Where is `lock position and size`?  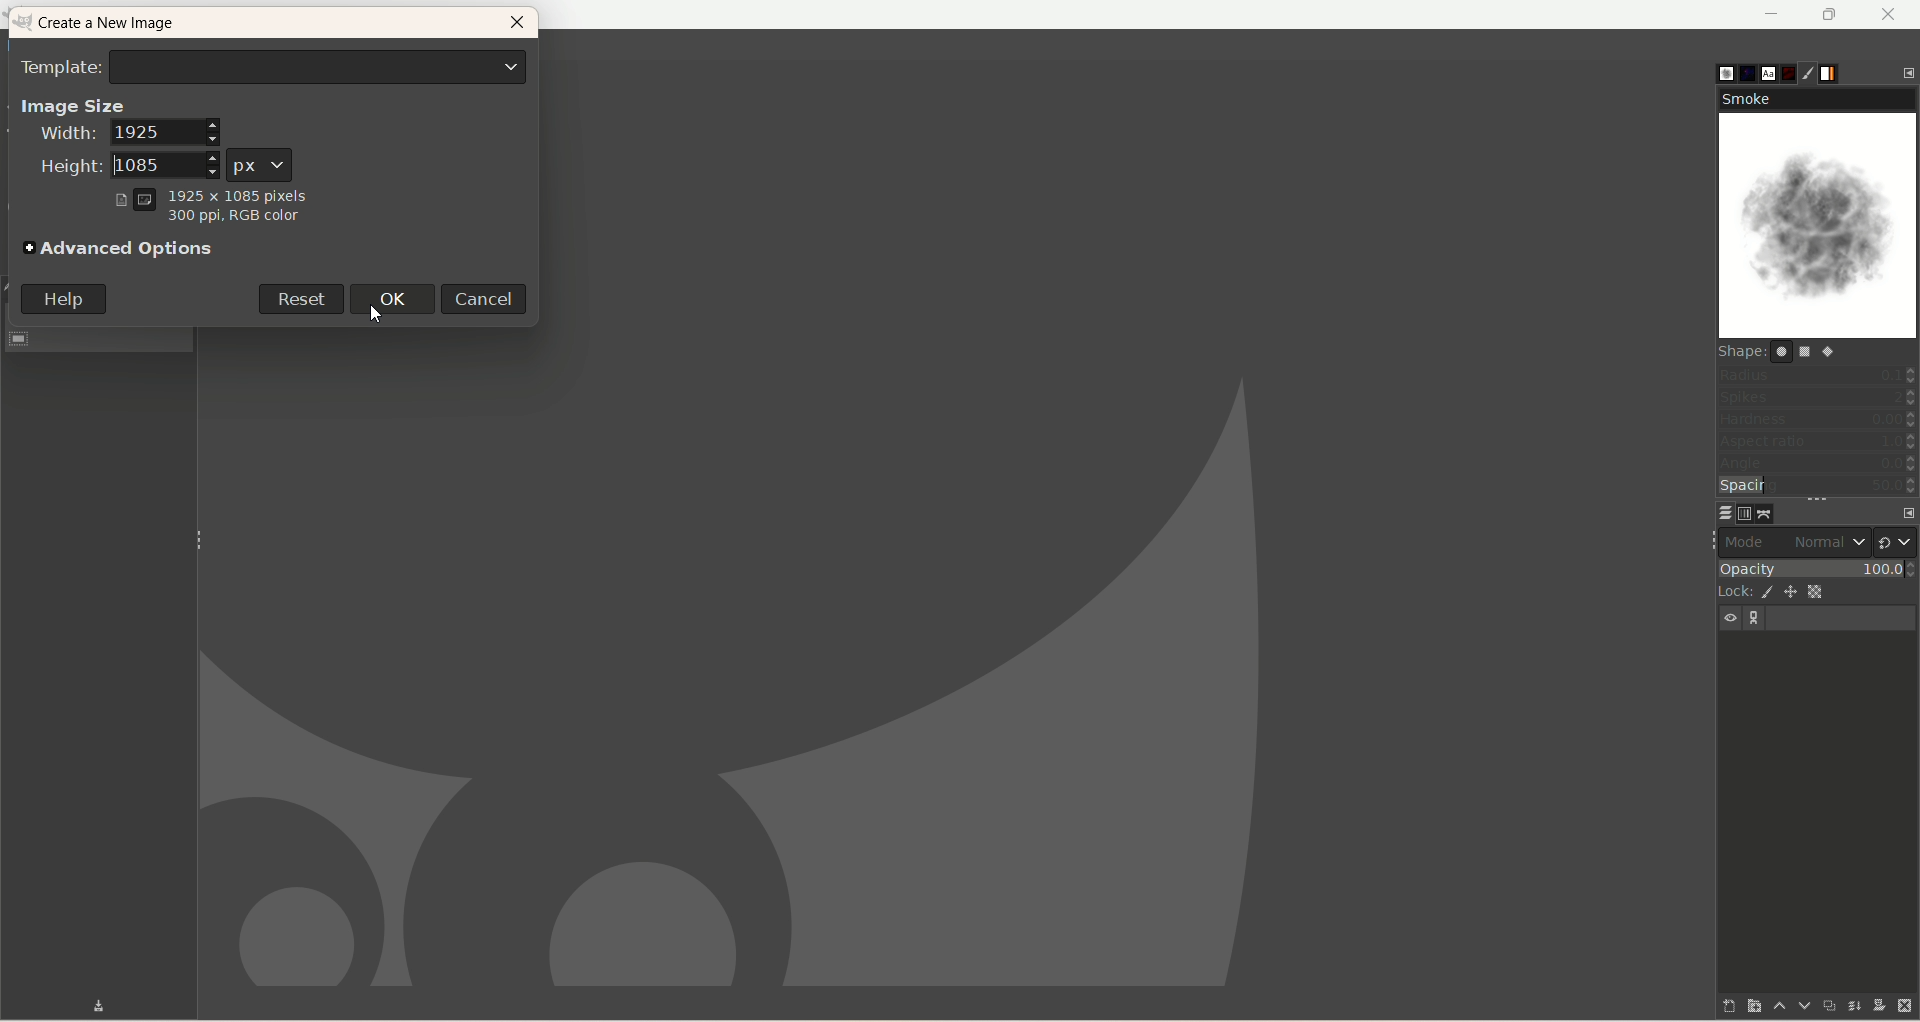 lock position and size is located at coordinates (1792, 595).